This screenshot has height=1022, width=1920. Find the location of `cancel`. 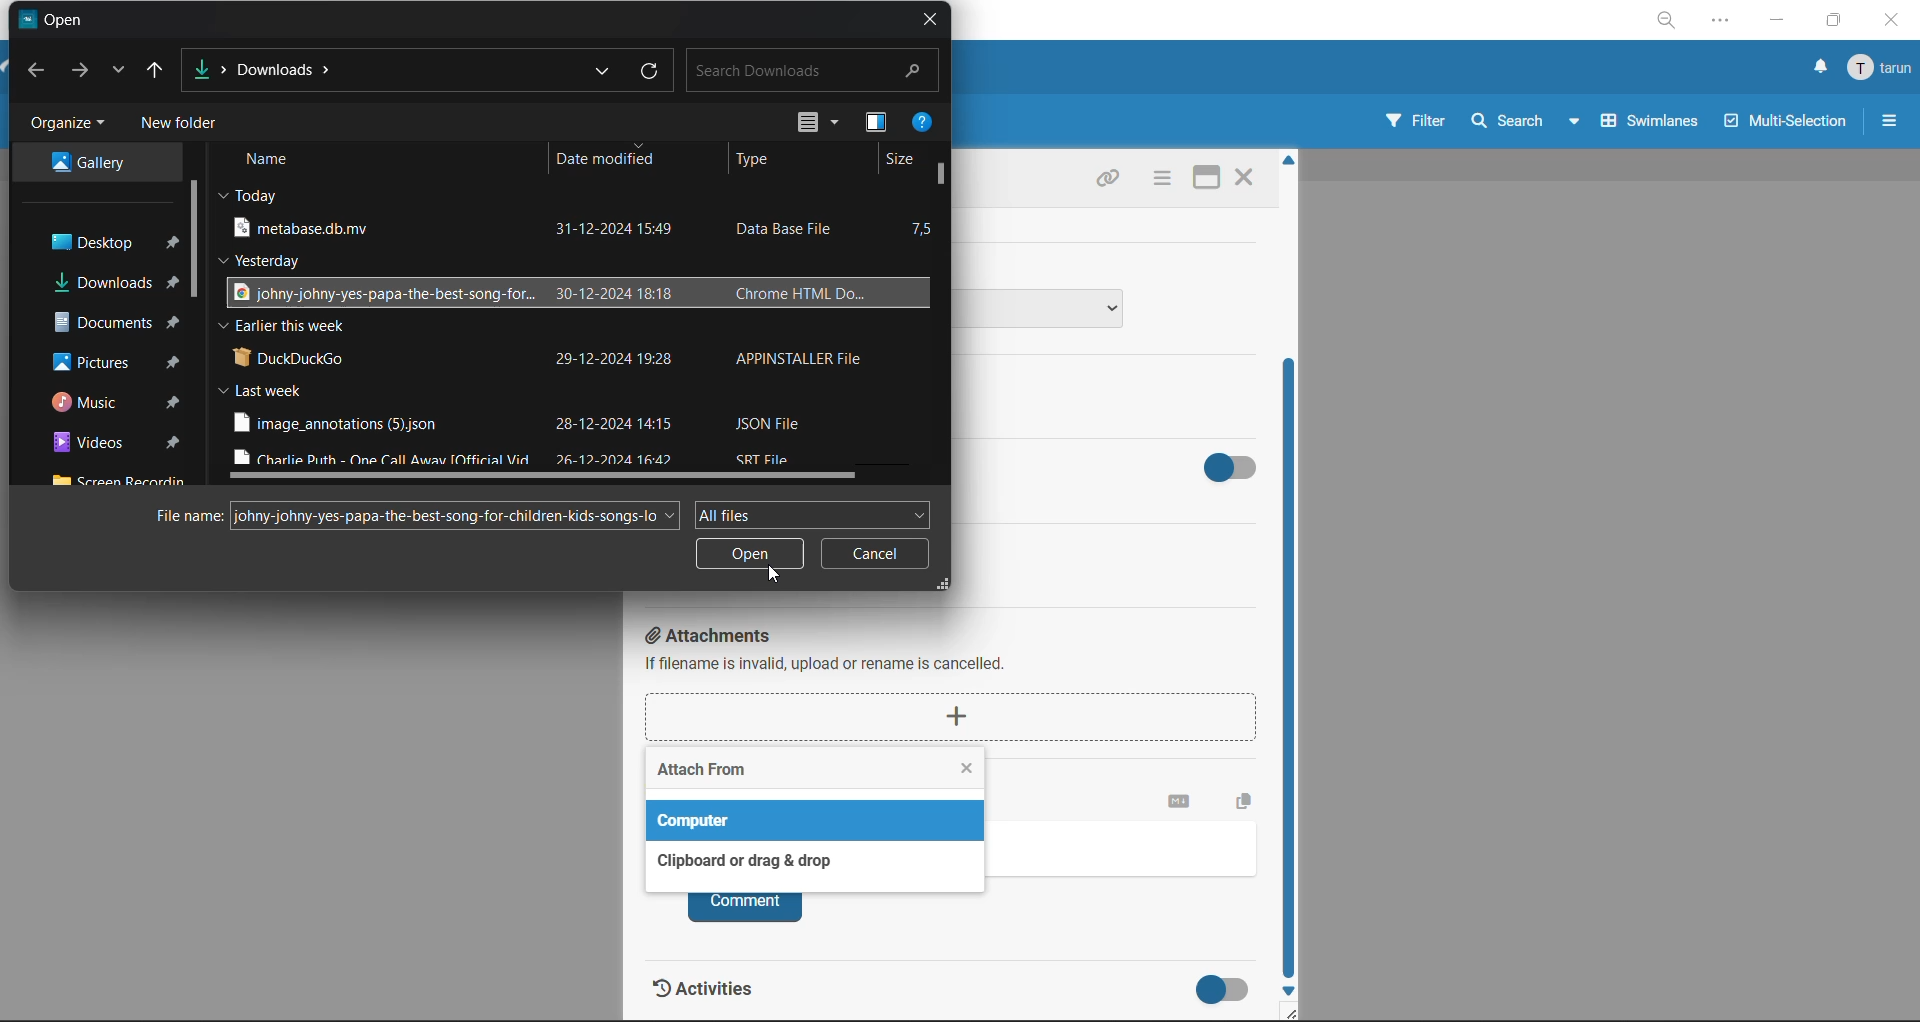

cancel is located at coordinates (875, 559).